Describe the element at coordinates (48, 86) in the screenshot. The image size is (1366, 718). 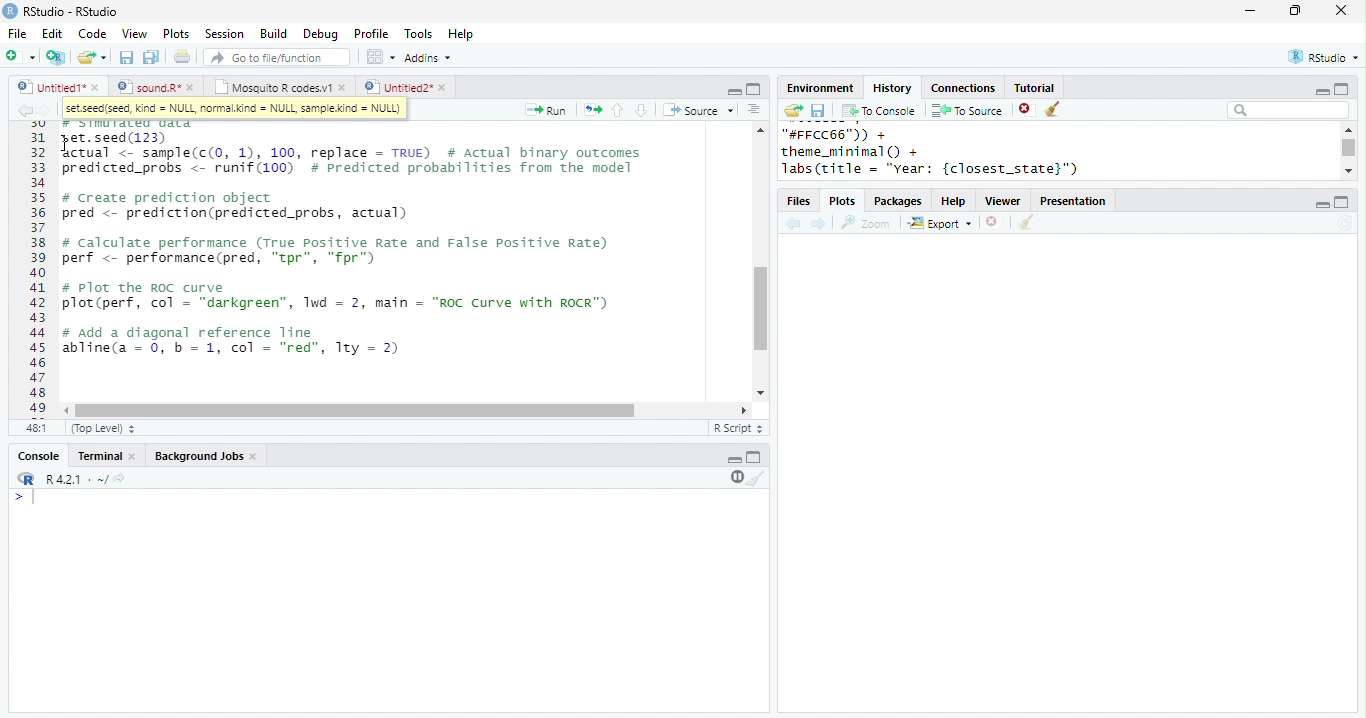
I see `Untitled 1` at that location.